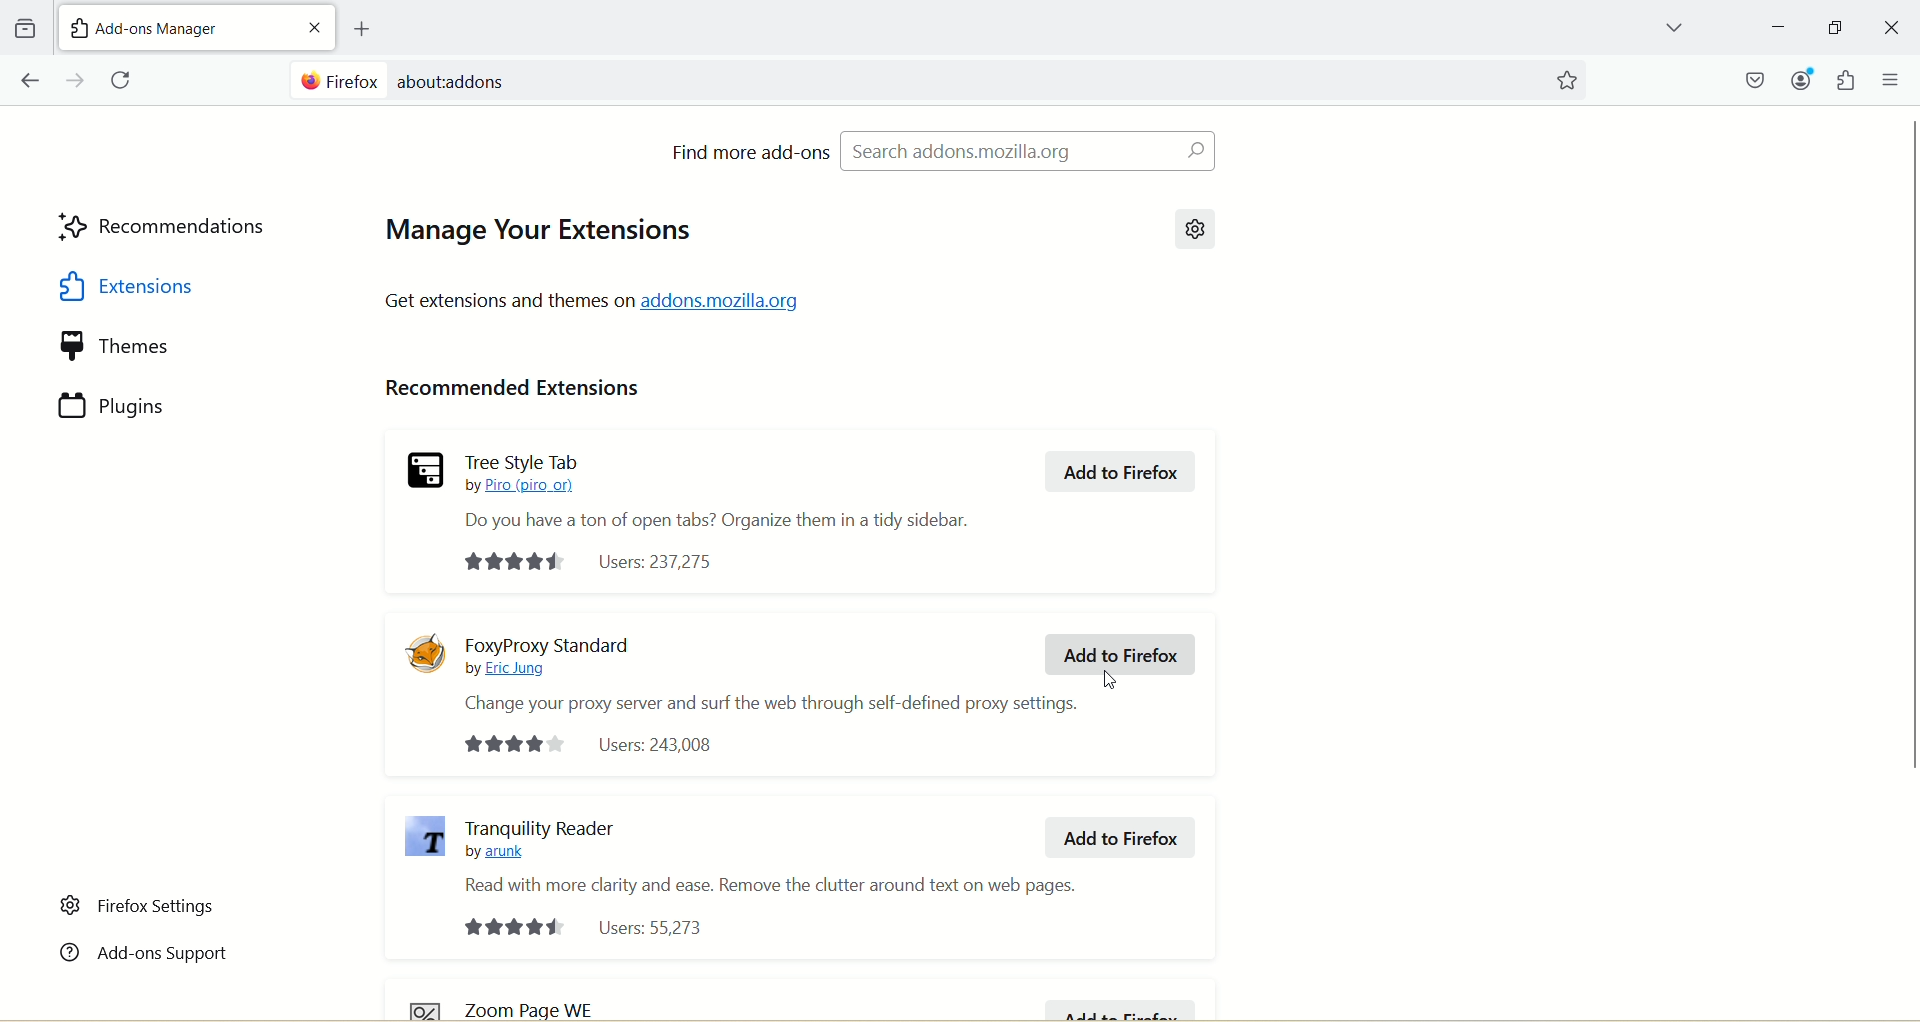 This screenshot has height=1022, width=1920. What do you see at coordinates (1892, 79) in the screenshot?
I see `More` at bounding box center [1892, 79].